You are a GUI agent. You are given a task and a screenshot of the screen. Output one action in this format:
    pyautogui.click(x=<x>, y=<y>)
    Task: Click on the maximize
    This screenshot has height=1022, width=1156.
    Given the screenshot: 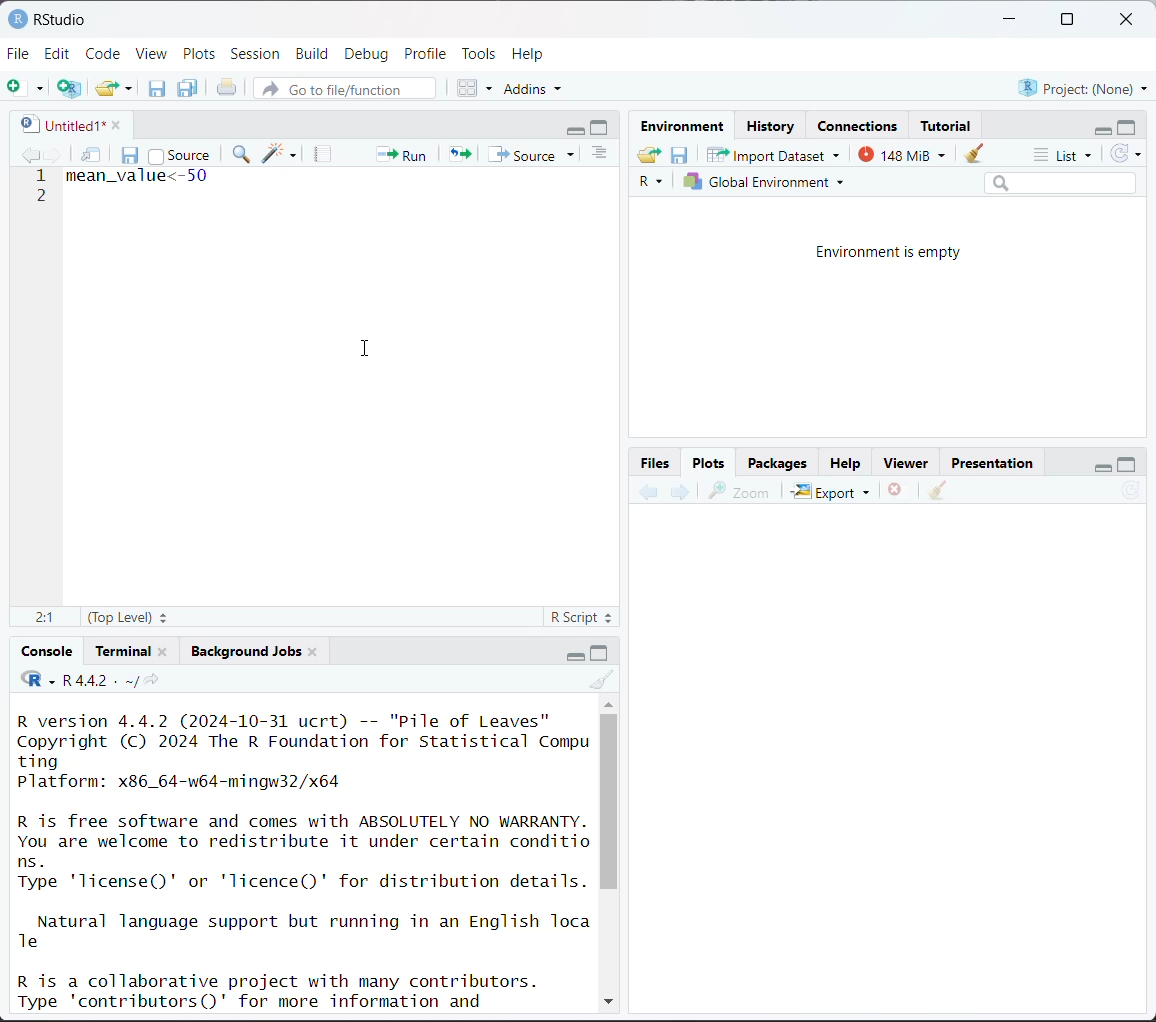 What is the action you would take?
    pyautogui.click(x=601, y=652)
    